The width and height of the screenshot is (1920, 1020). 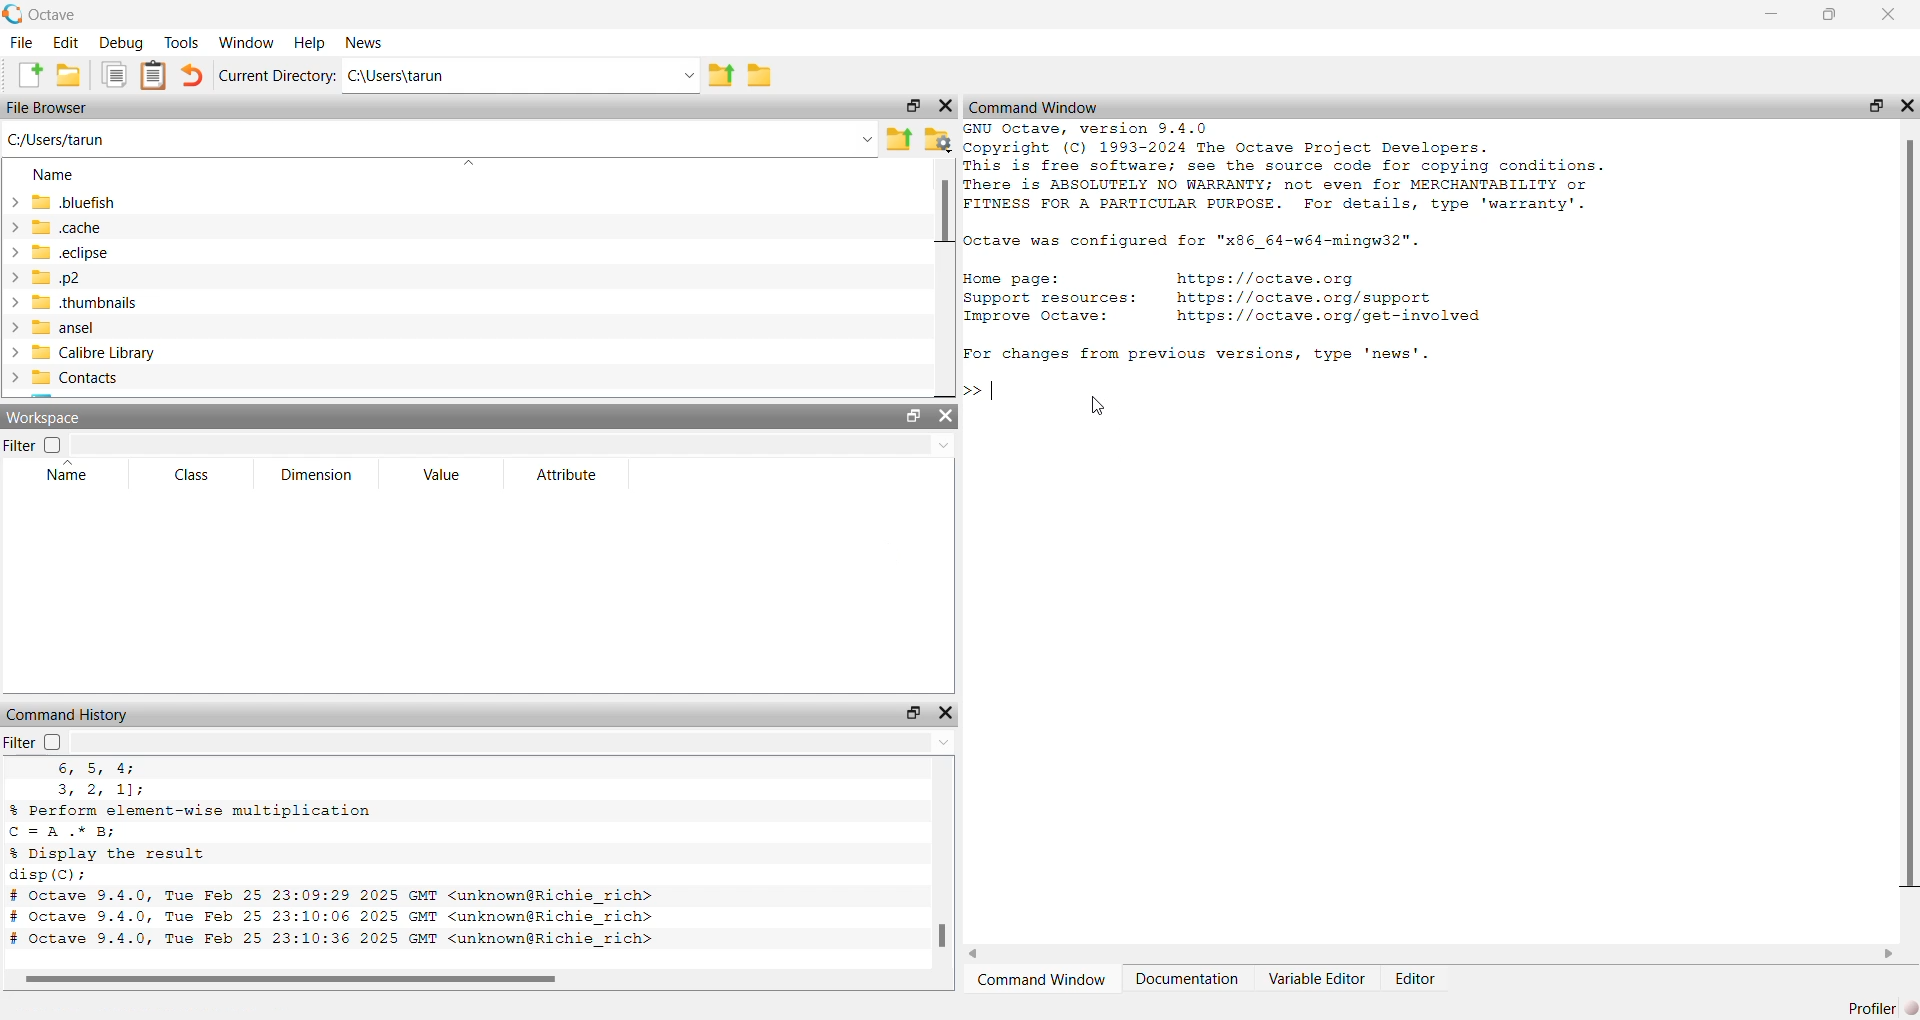 What do you see at coordinates (1877, 106) in the screenshot?
I see `Restore Down` at bounding box center [1877, 106].